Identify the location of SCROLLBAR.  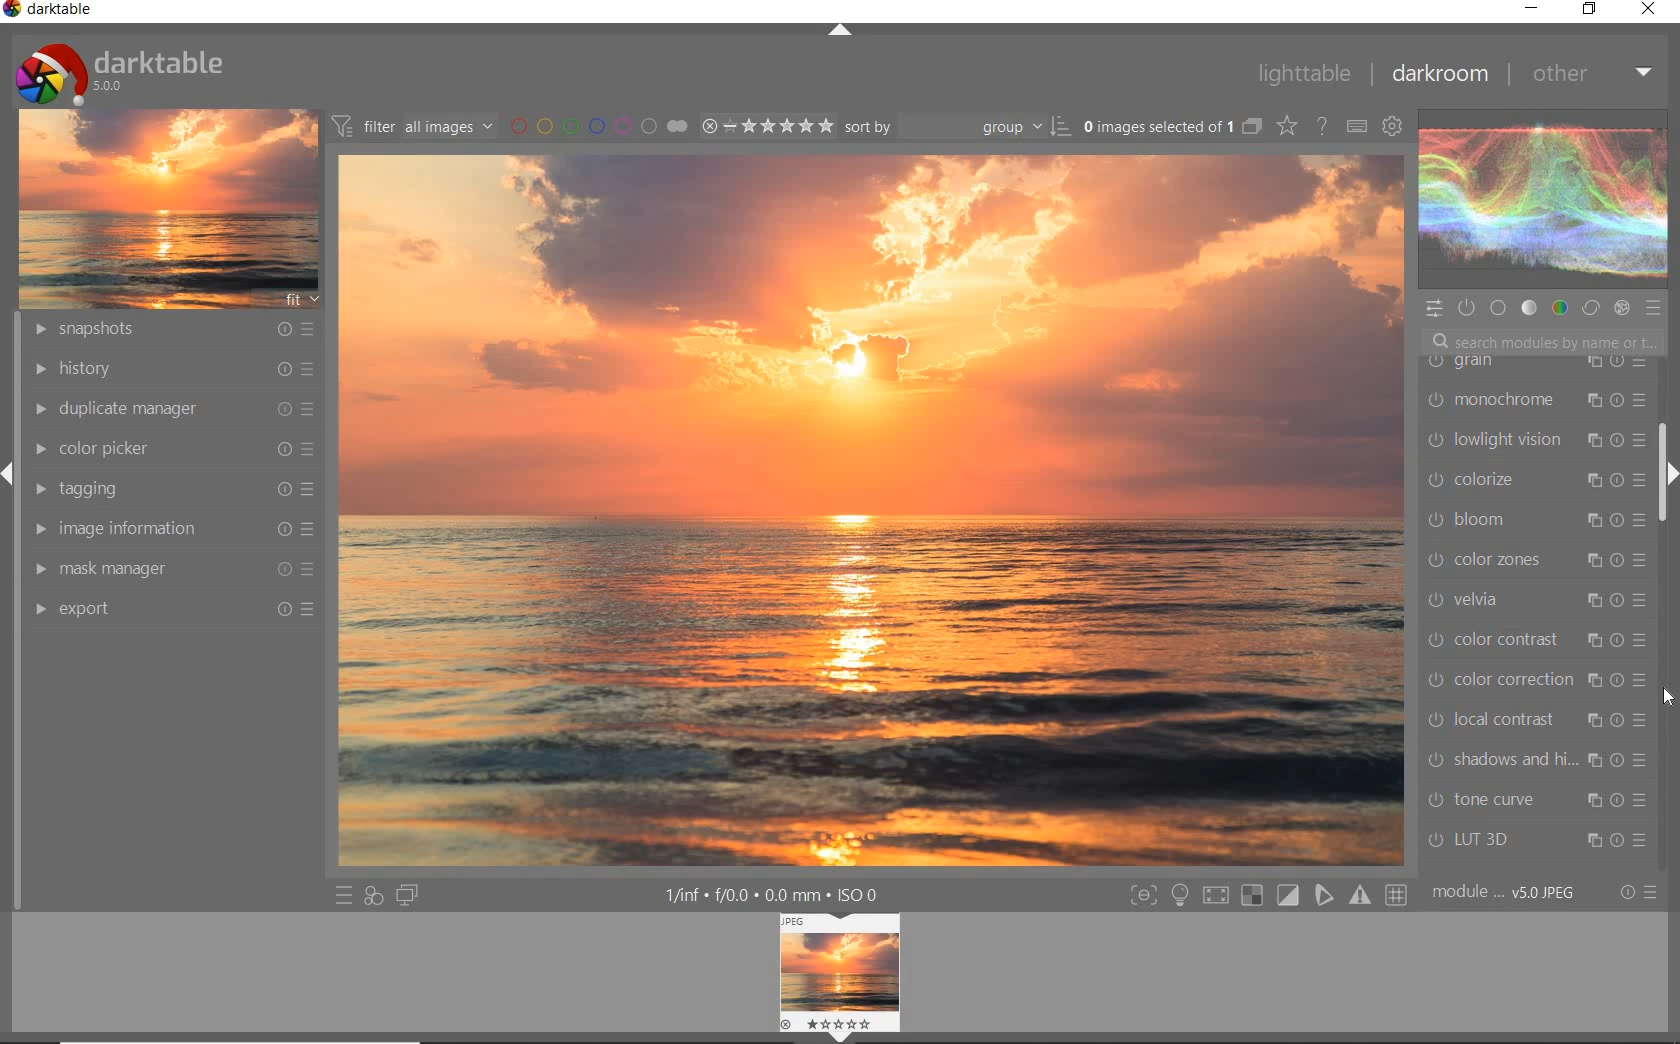
(1666, 407).